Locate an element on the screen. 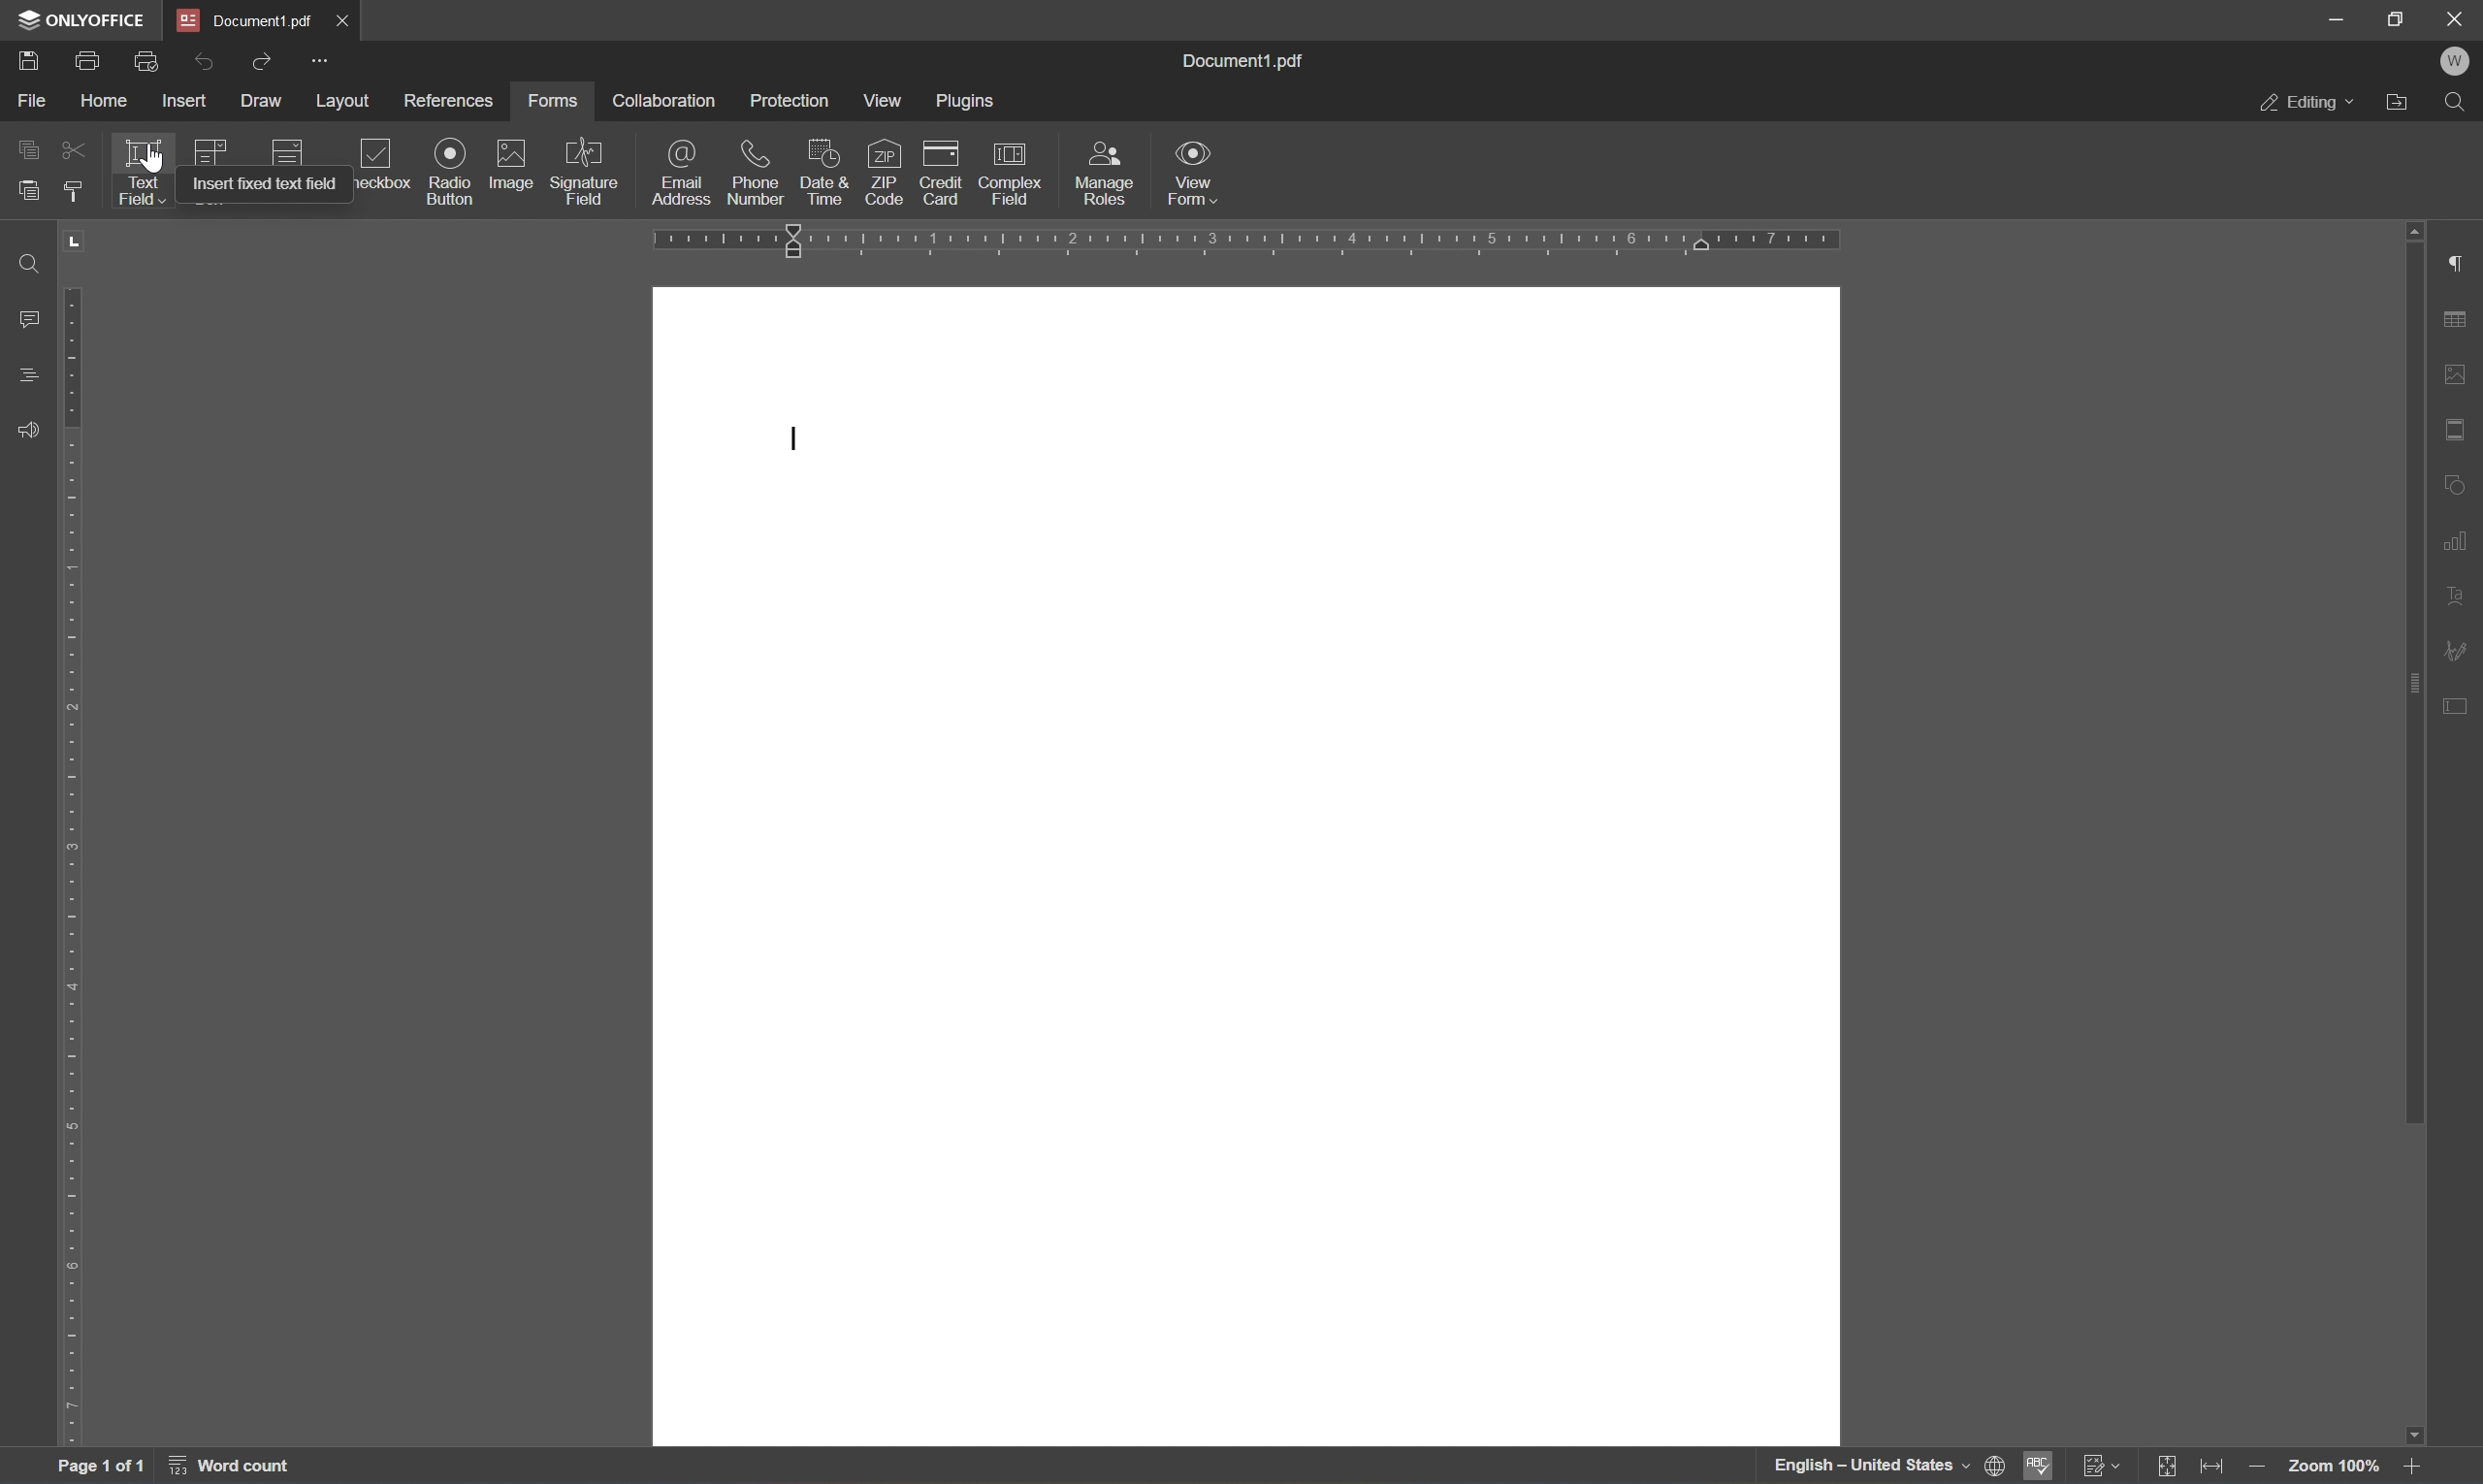  close is located at coordinates (344, 23).